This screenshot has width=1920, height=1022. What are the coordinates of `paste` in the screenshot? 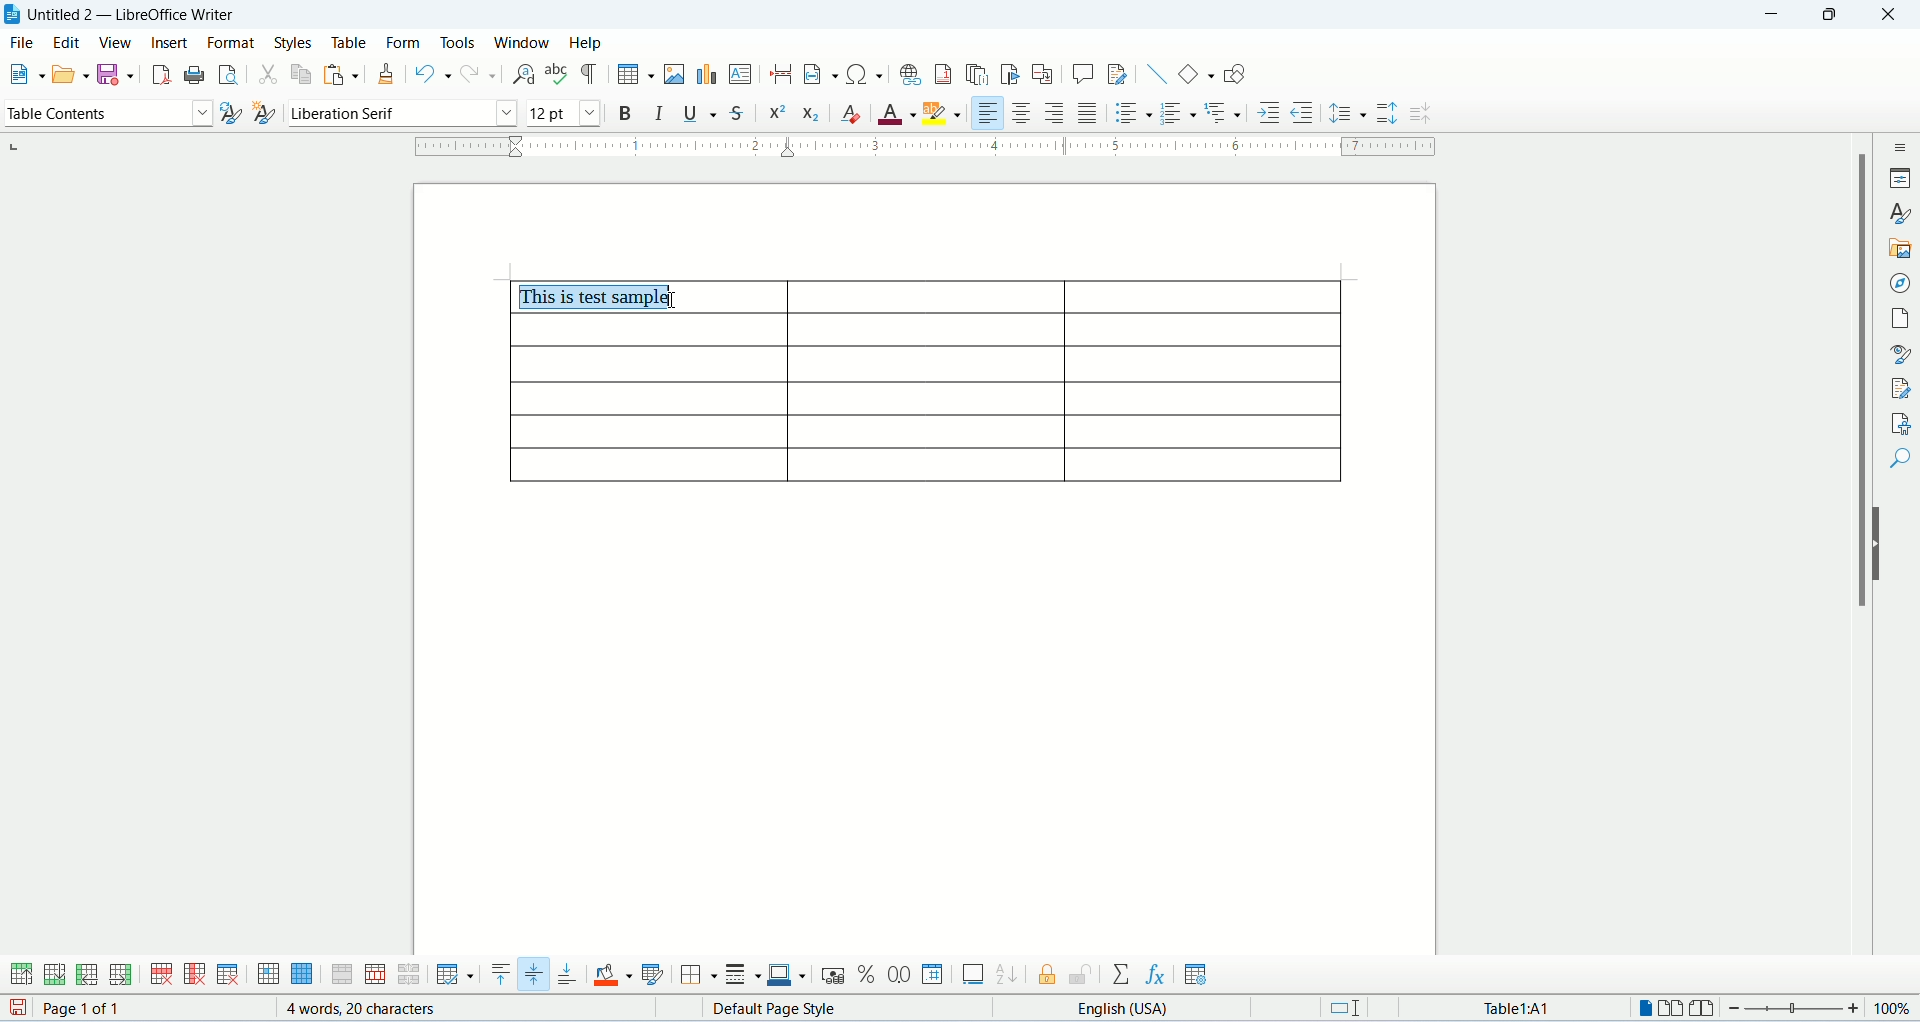 It's located at (337, 76).